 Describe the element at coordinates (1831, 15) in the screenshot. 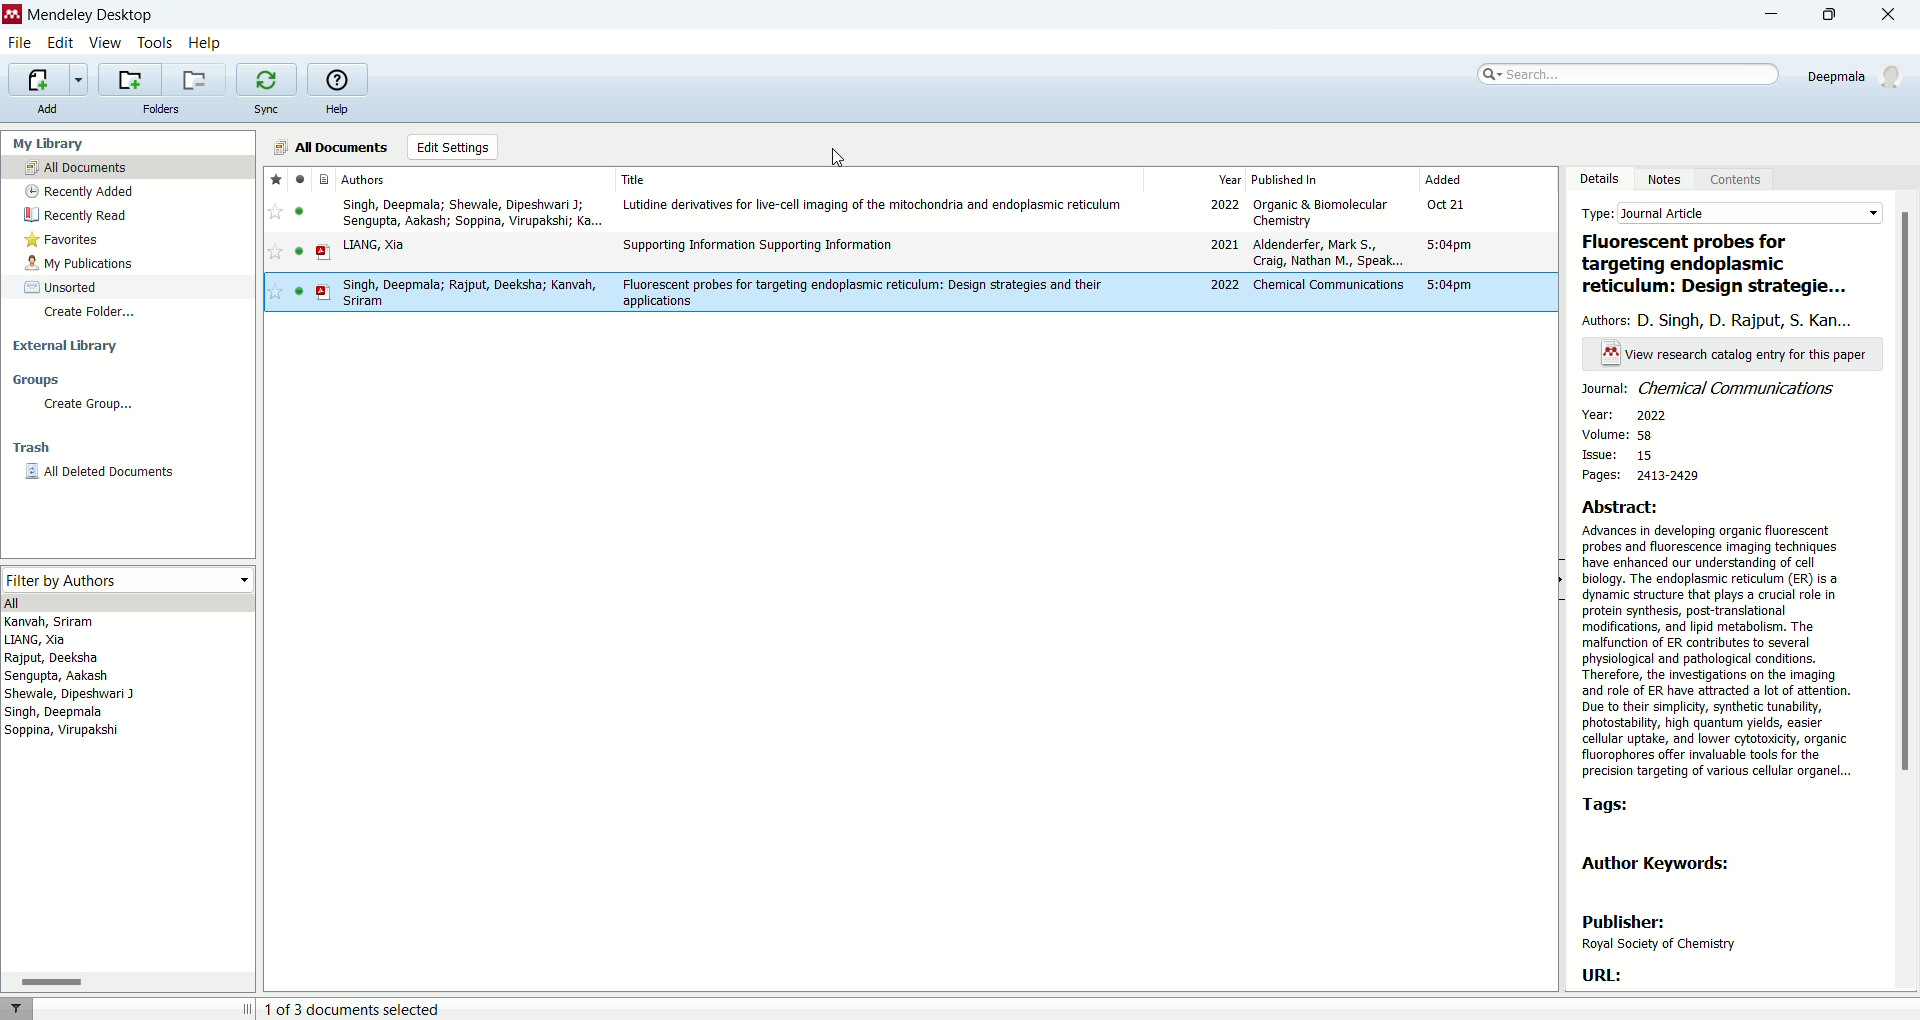

I see `maximize` at that location.